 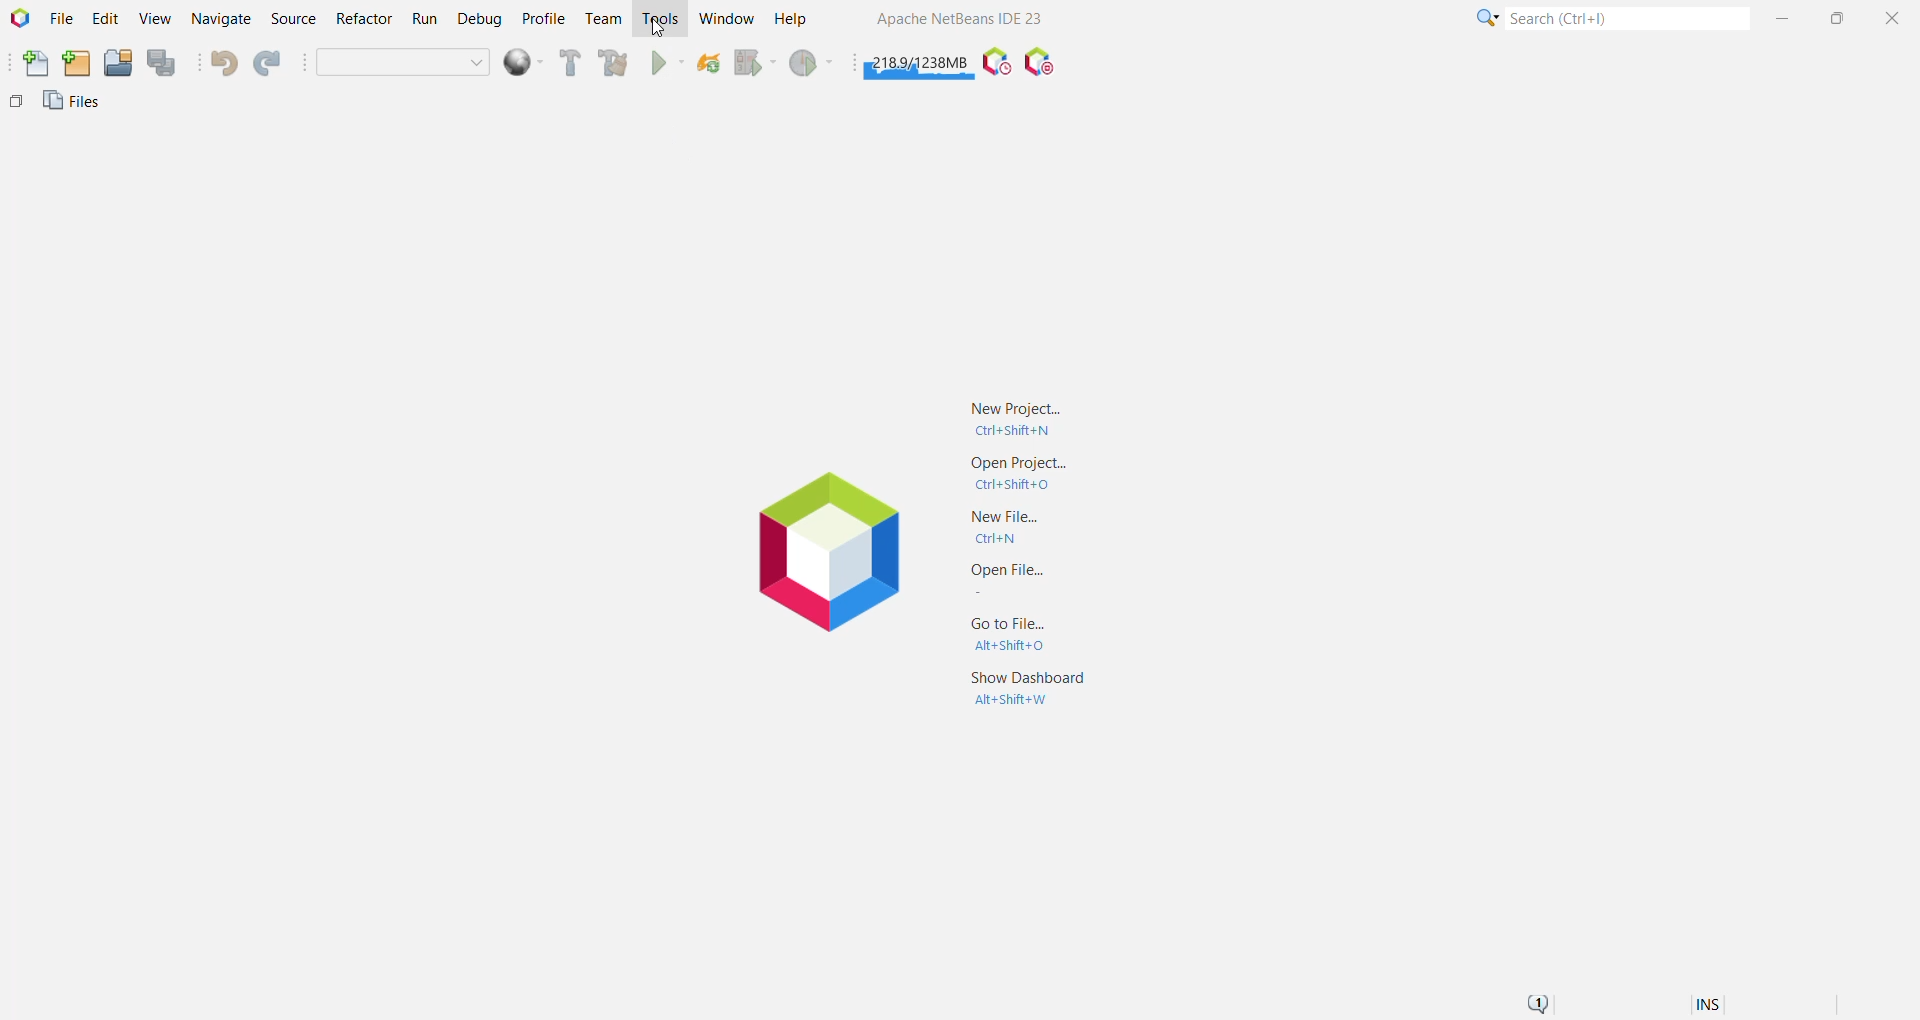 What do you see at coordinates (31, 65) in the screenshot?
I see `New File` at bounding box center [31, 65].